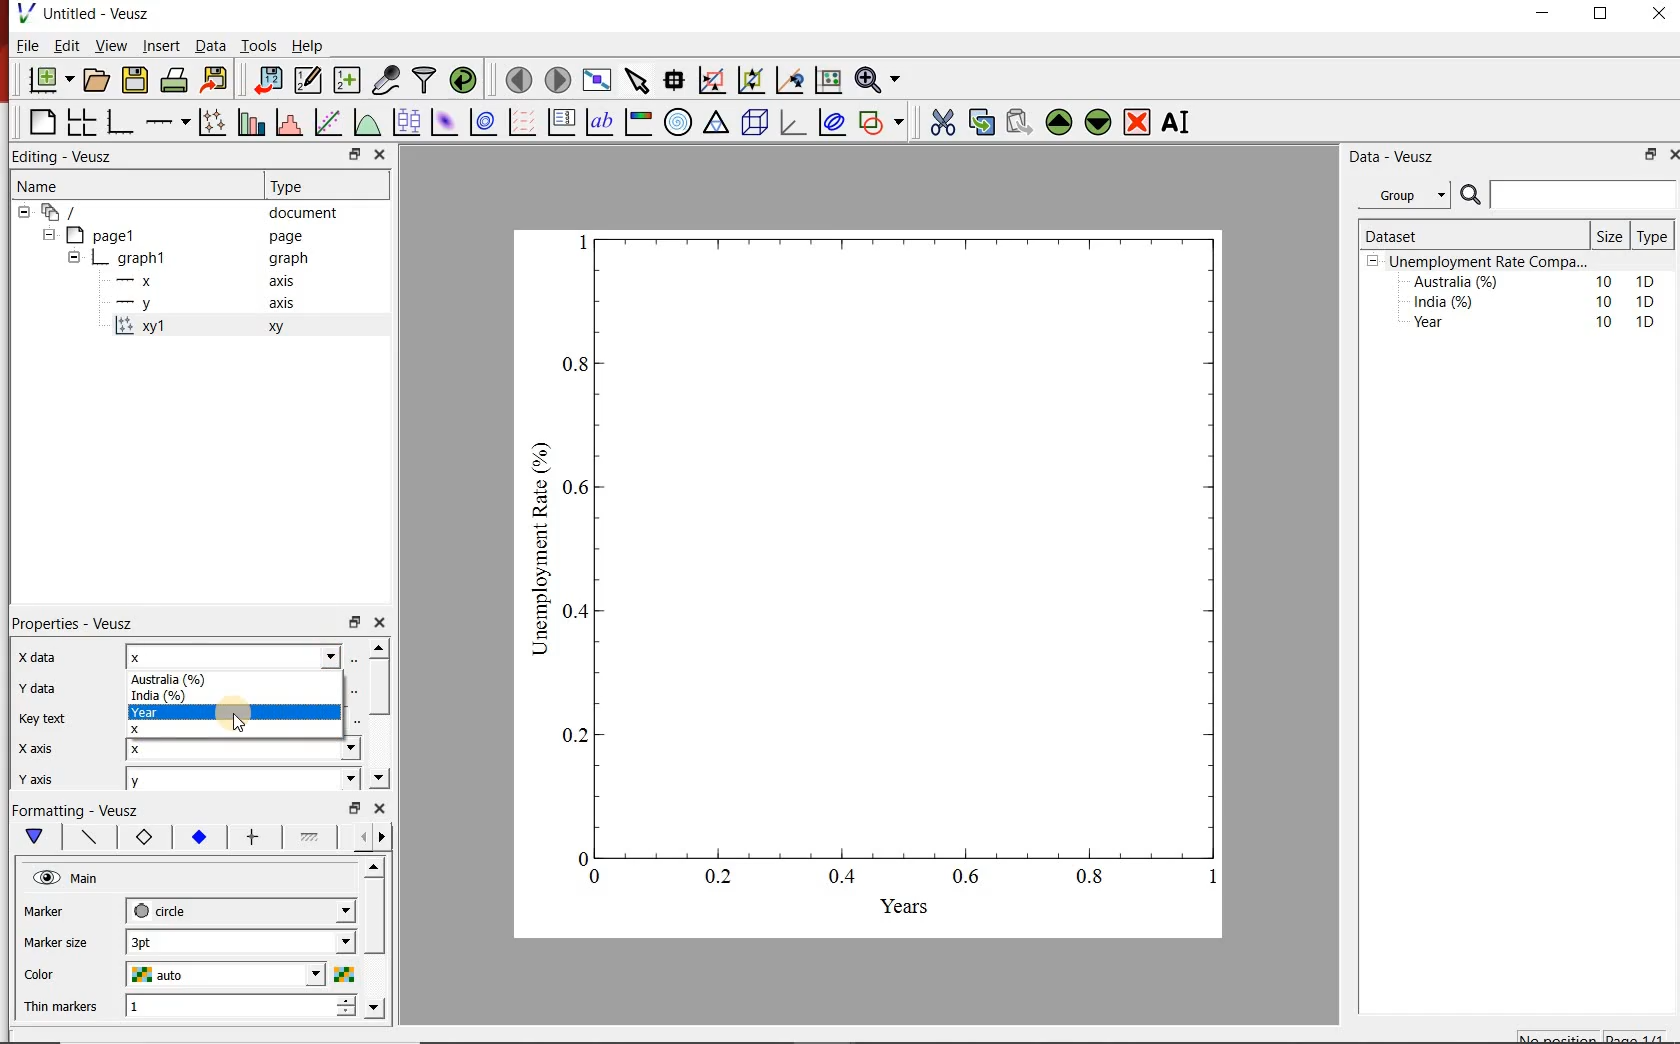  What do you see at coordinates (560, 123) in the screenshot?
I see `plot key` at bounding box center [560, 123].